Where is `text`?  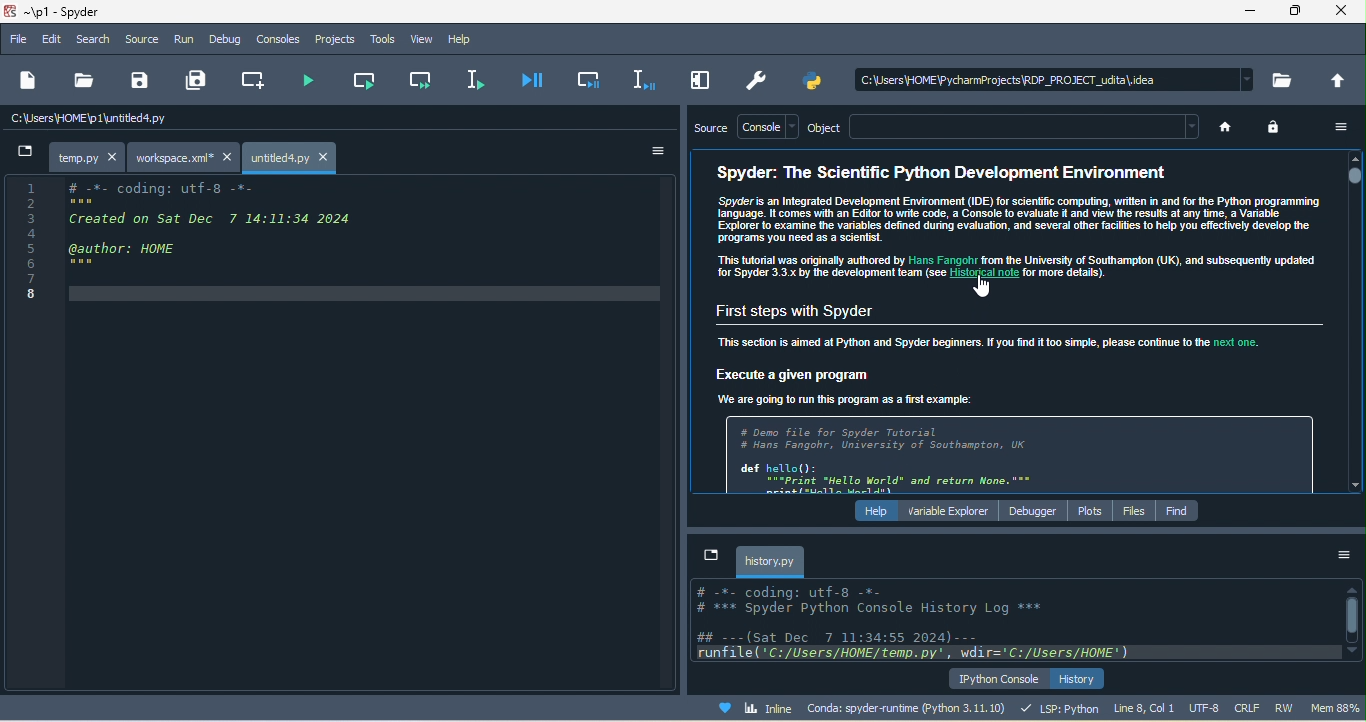 text is located at coordinates (1015, 320).